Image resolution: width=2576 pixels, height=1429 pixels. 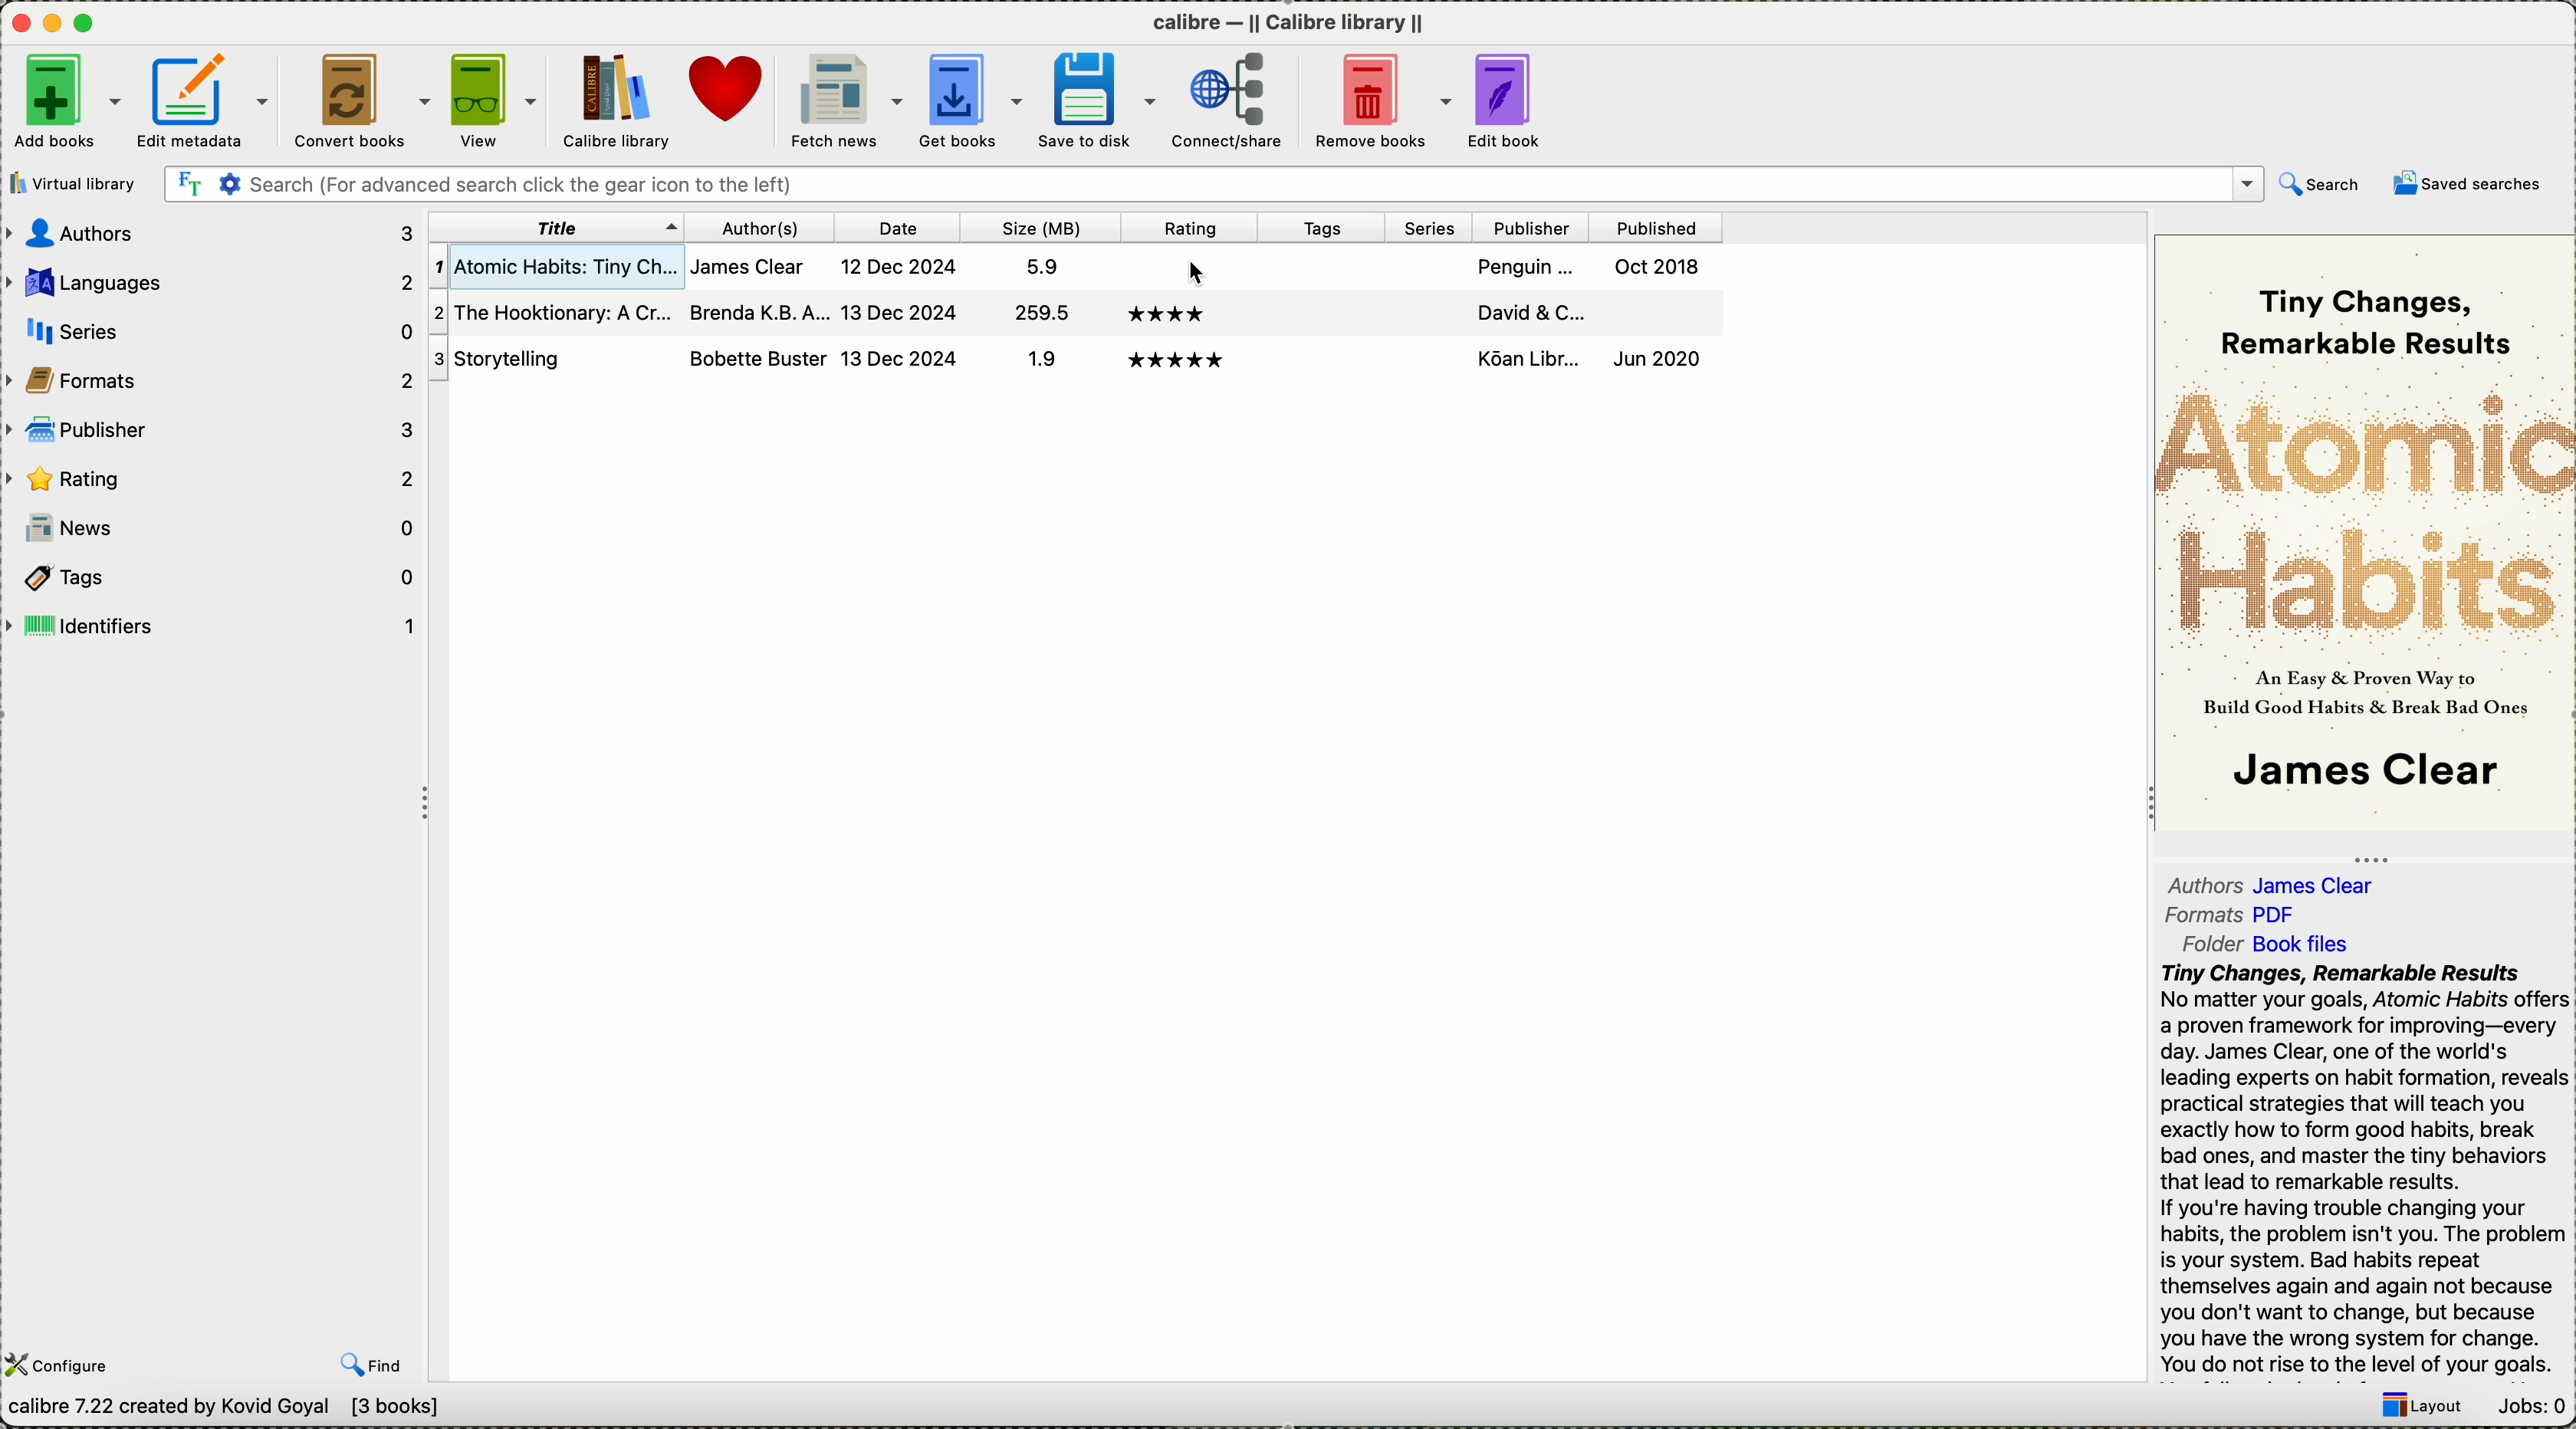 I want to click on languages, so click(x=214, y=285).